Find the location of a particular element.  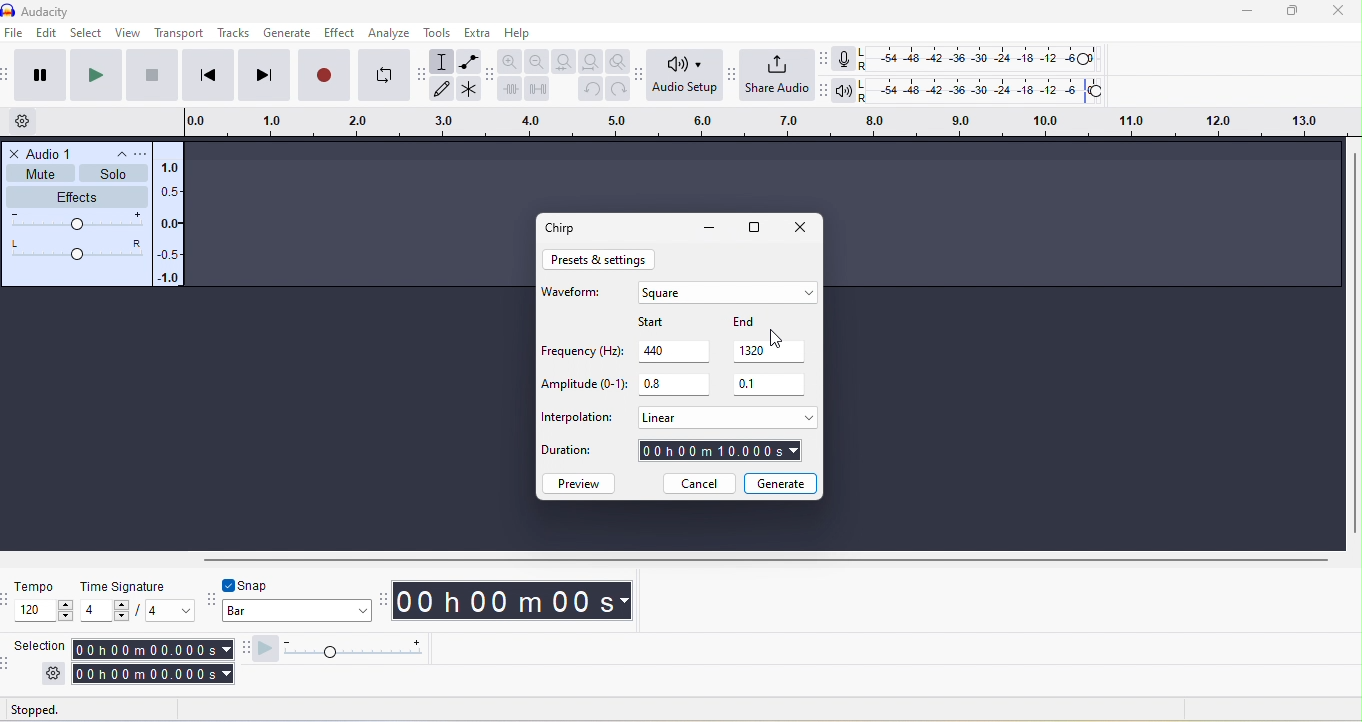

audio setup is located at coordinates (687, 76).